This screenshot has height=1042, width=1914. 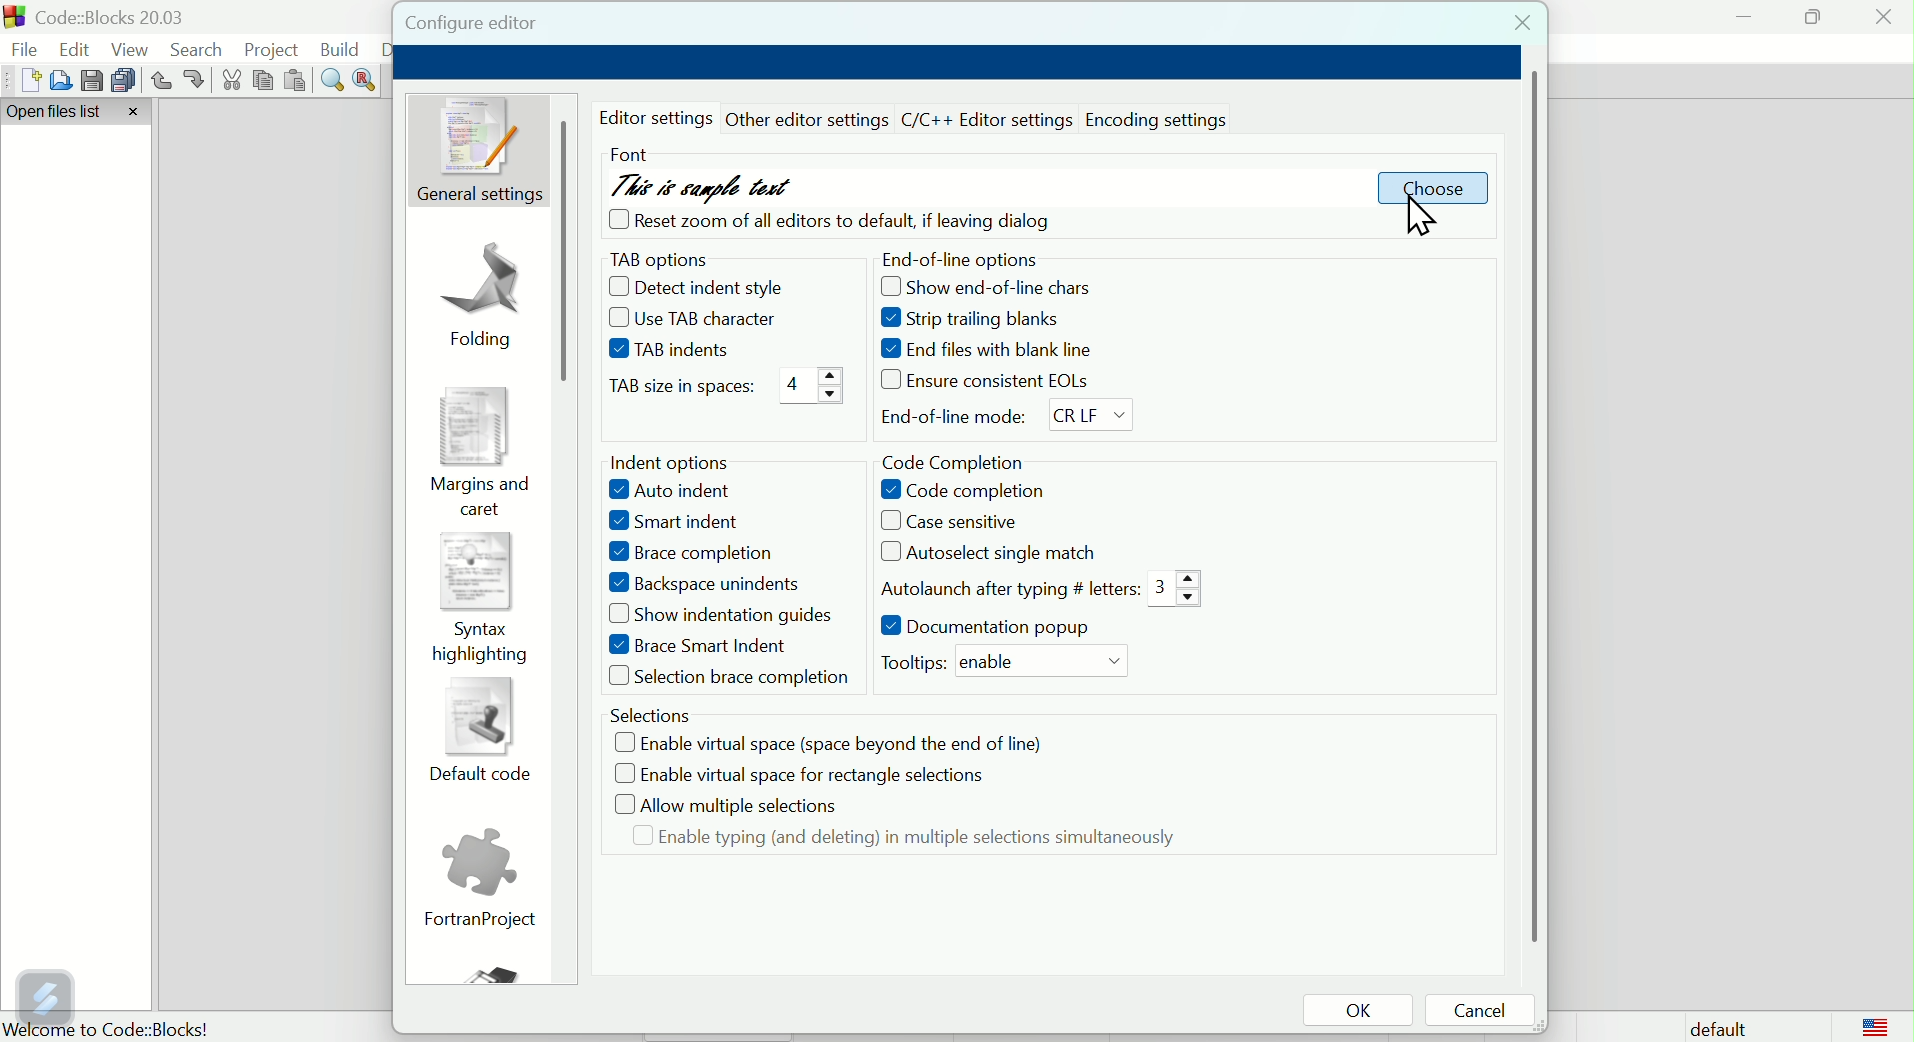 I want to click on , so click(x=713, y=615).